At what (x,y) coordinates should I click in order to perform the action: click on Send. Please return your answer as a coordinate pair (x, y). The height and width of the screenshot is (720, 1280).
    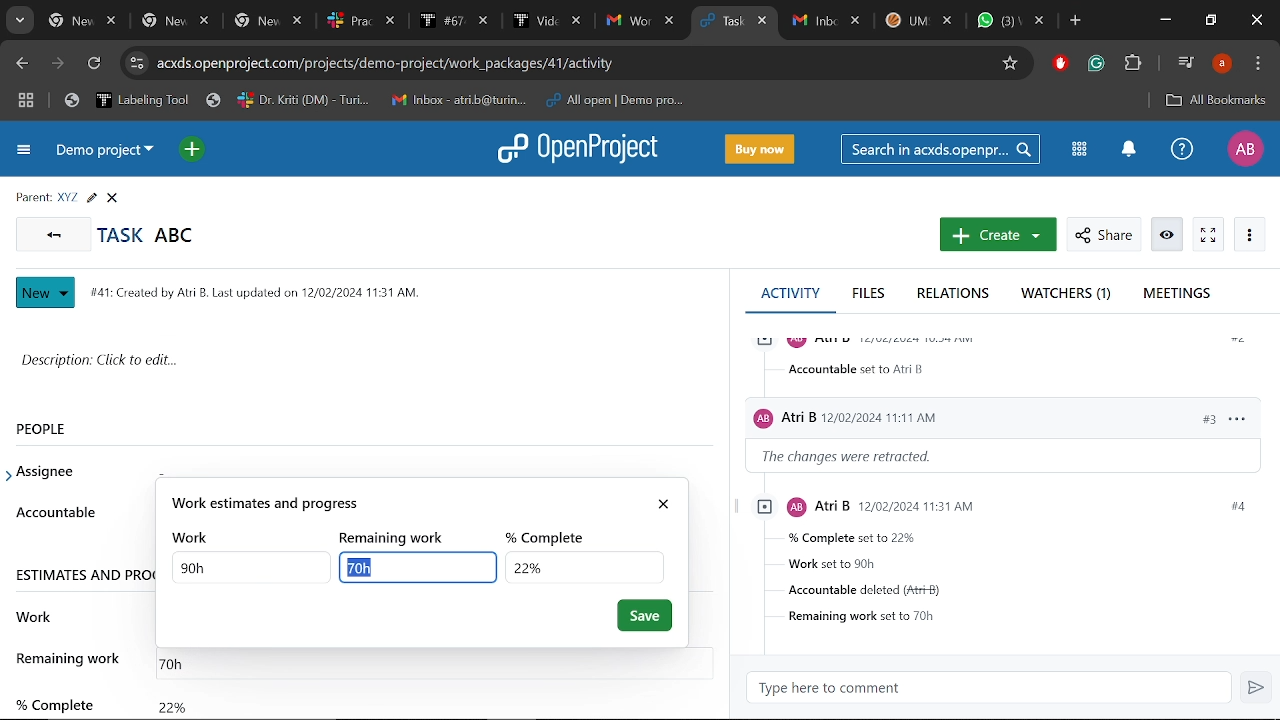
    Looking at the image, I should click on (1258, 689).